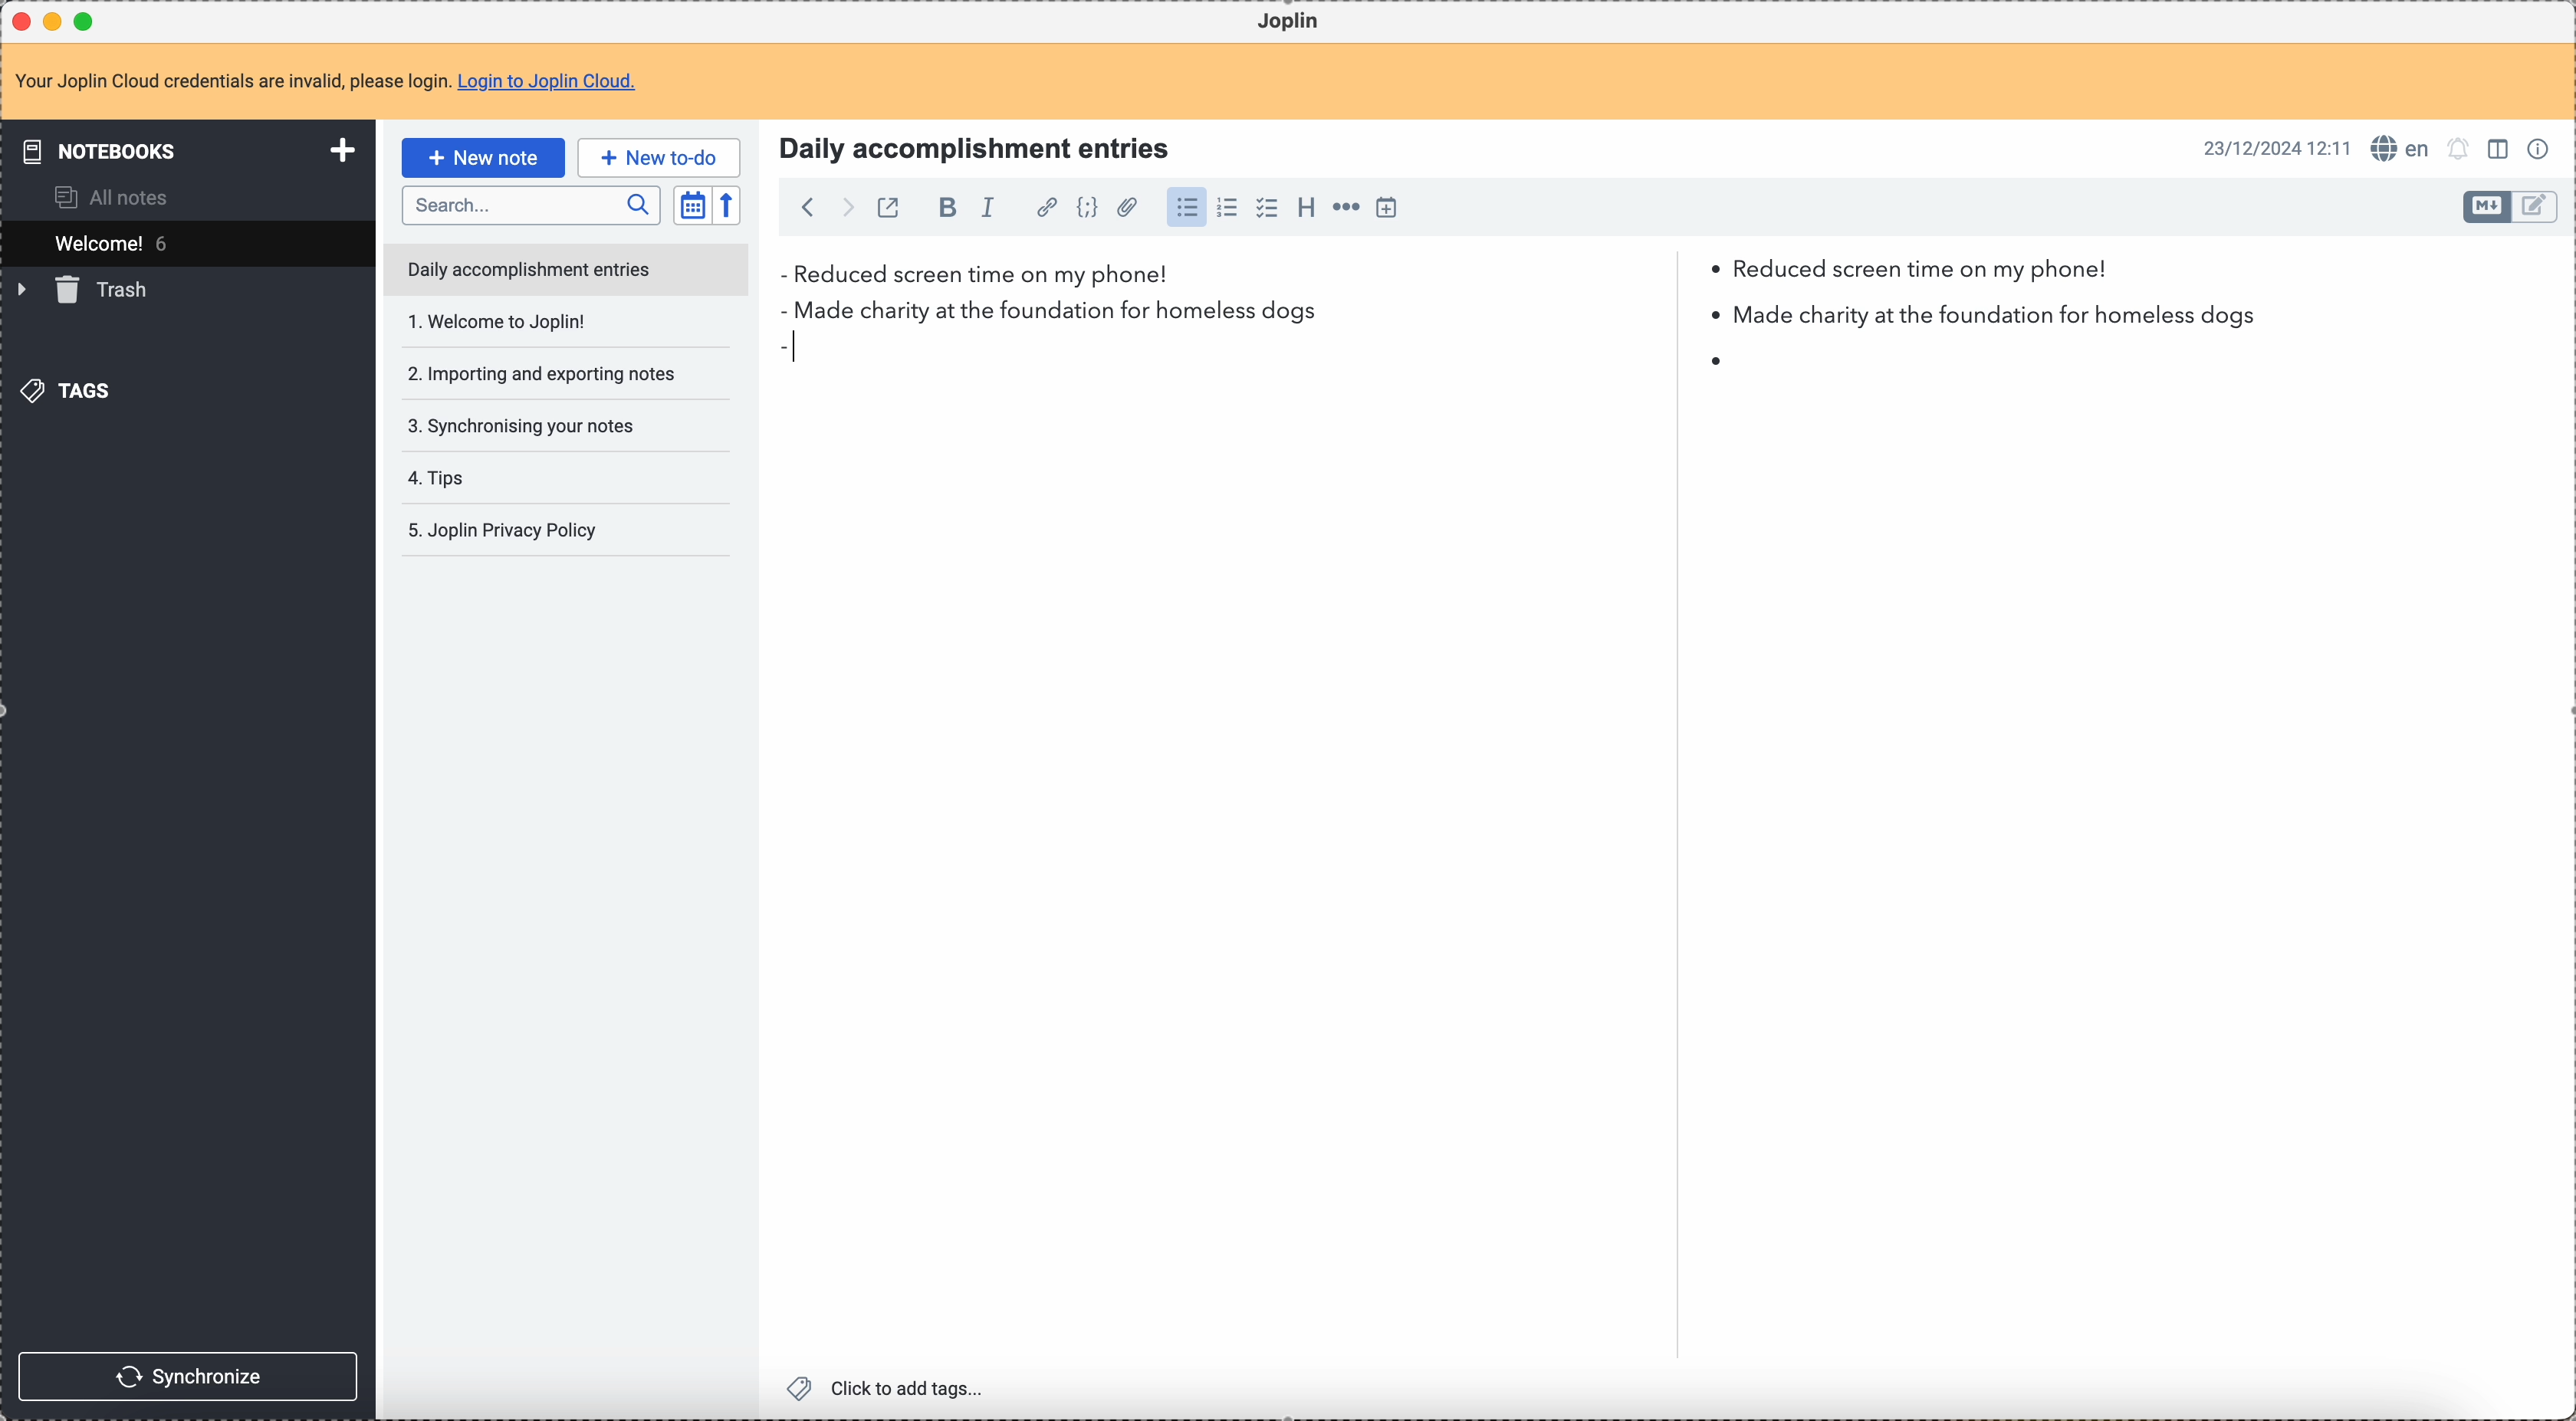  I want to click on item, so click(1258, 359).